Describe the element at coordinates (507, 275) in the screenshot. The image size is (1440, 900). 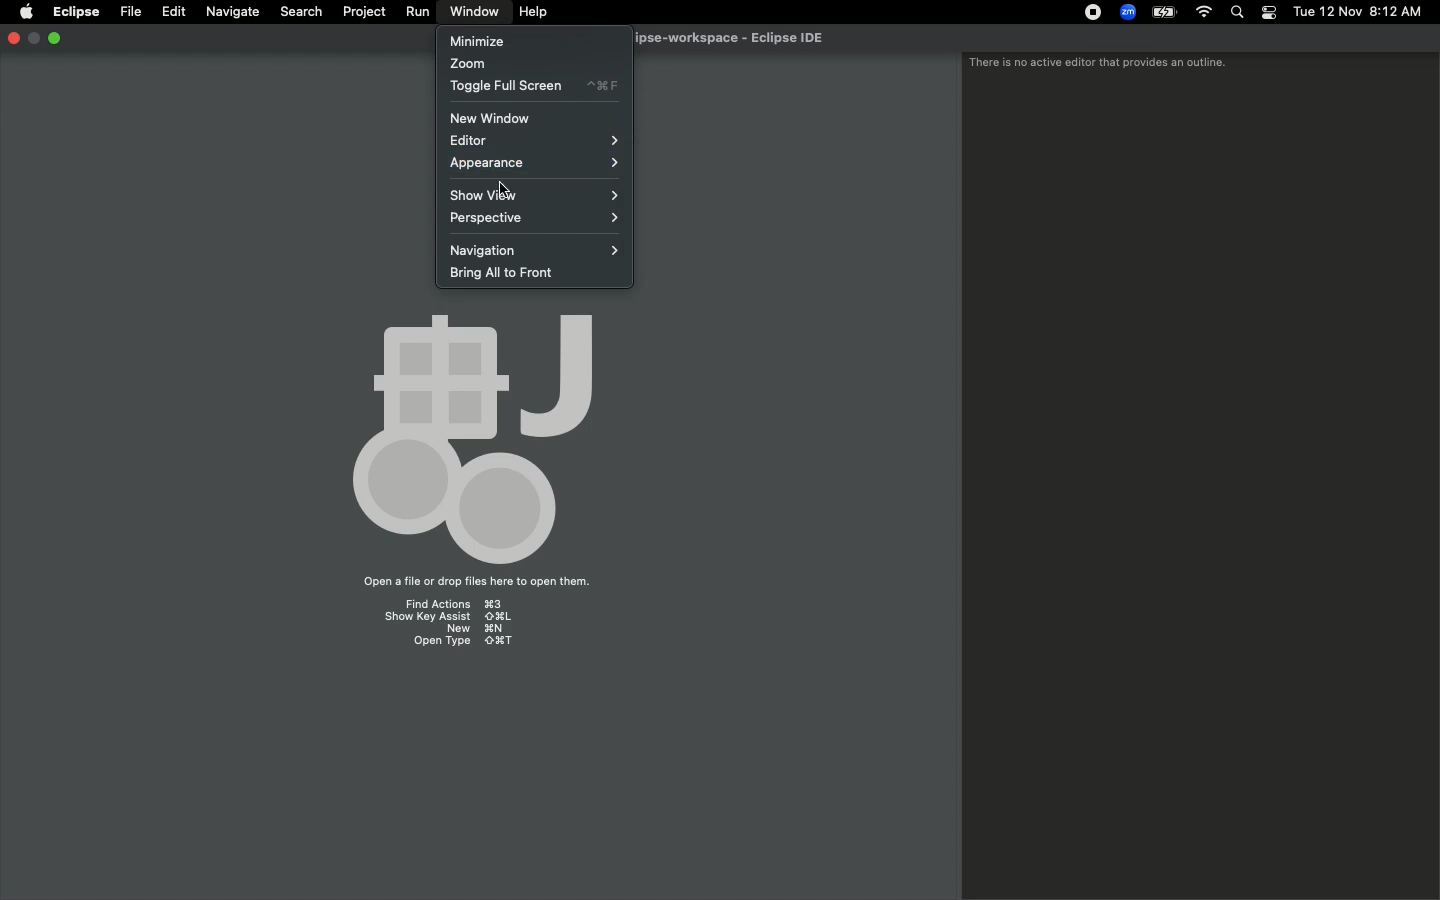
I see `Bring all to front` at that location.